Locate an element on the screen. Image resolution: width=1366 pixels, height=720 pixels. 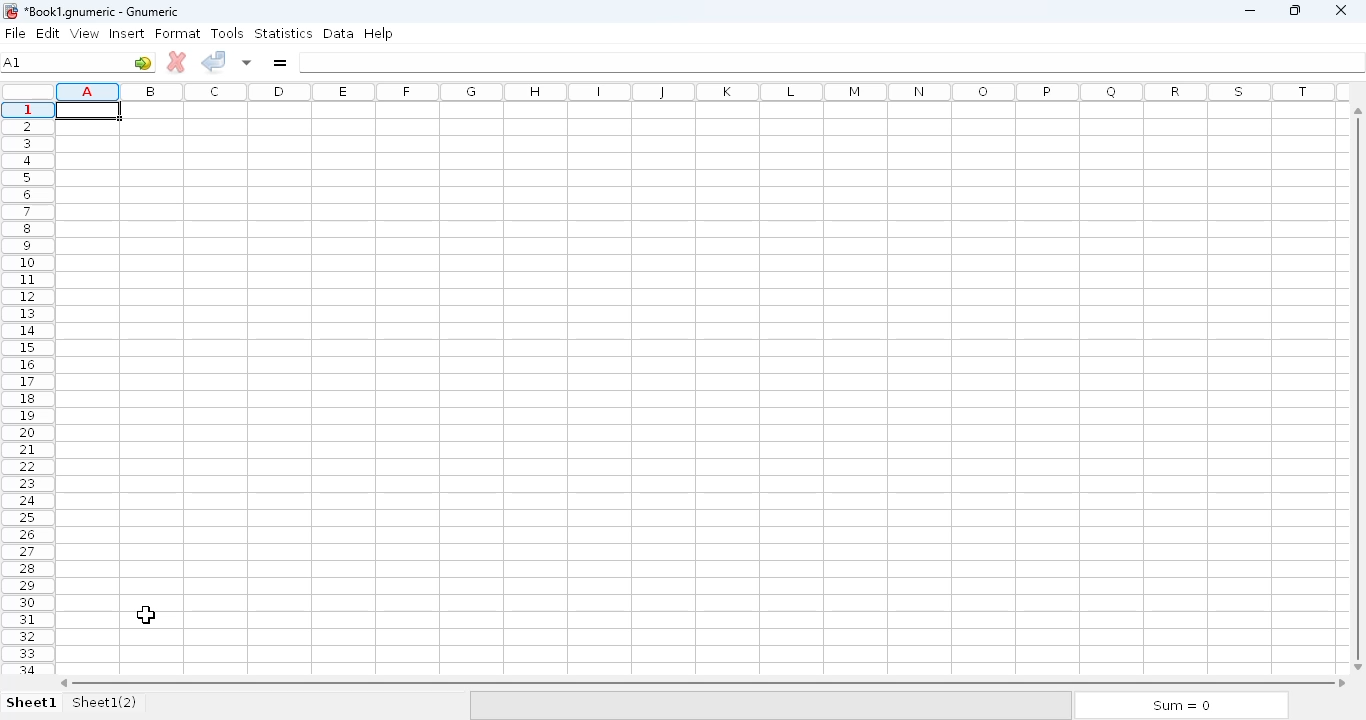
rows is located at coordinates (28, 387).